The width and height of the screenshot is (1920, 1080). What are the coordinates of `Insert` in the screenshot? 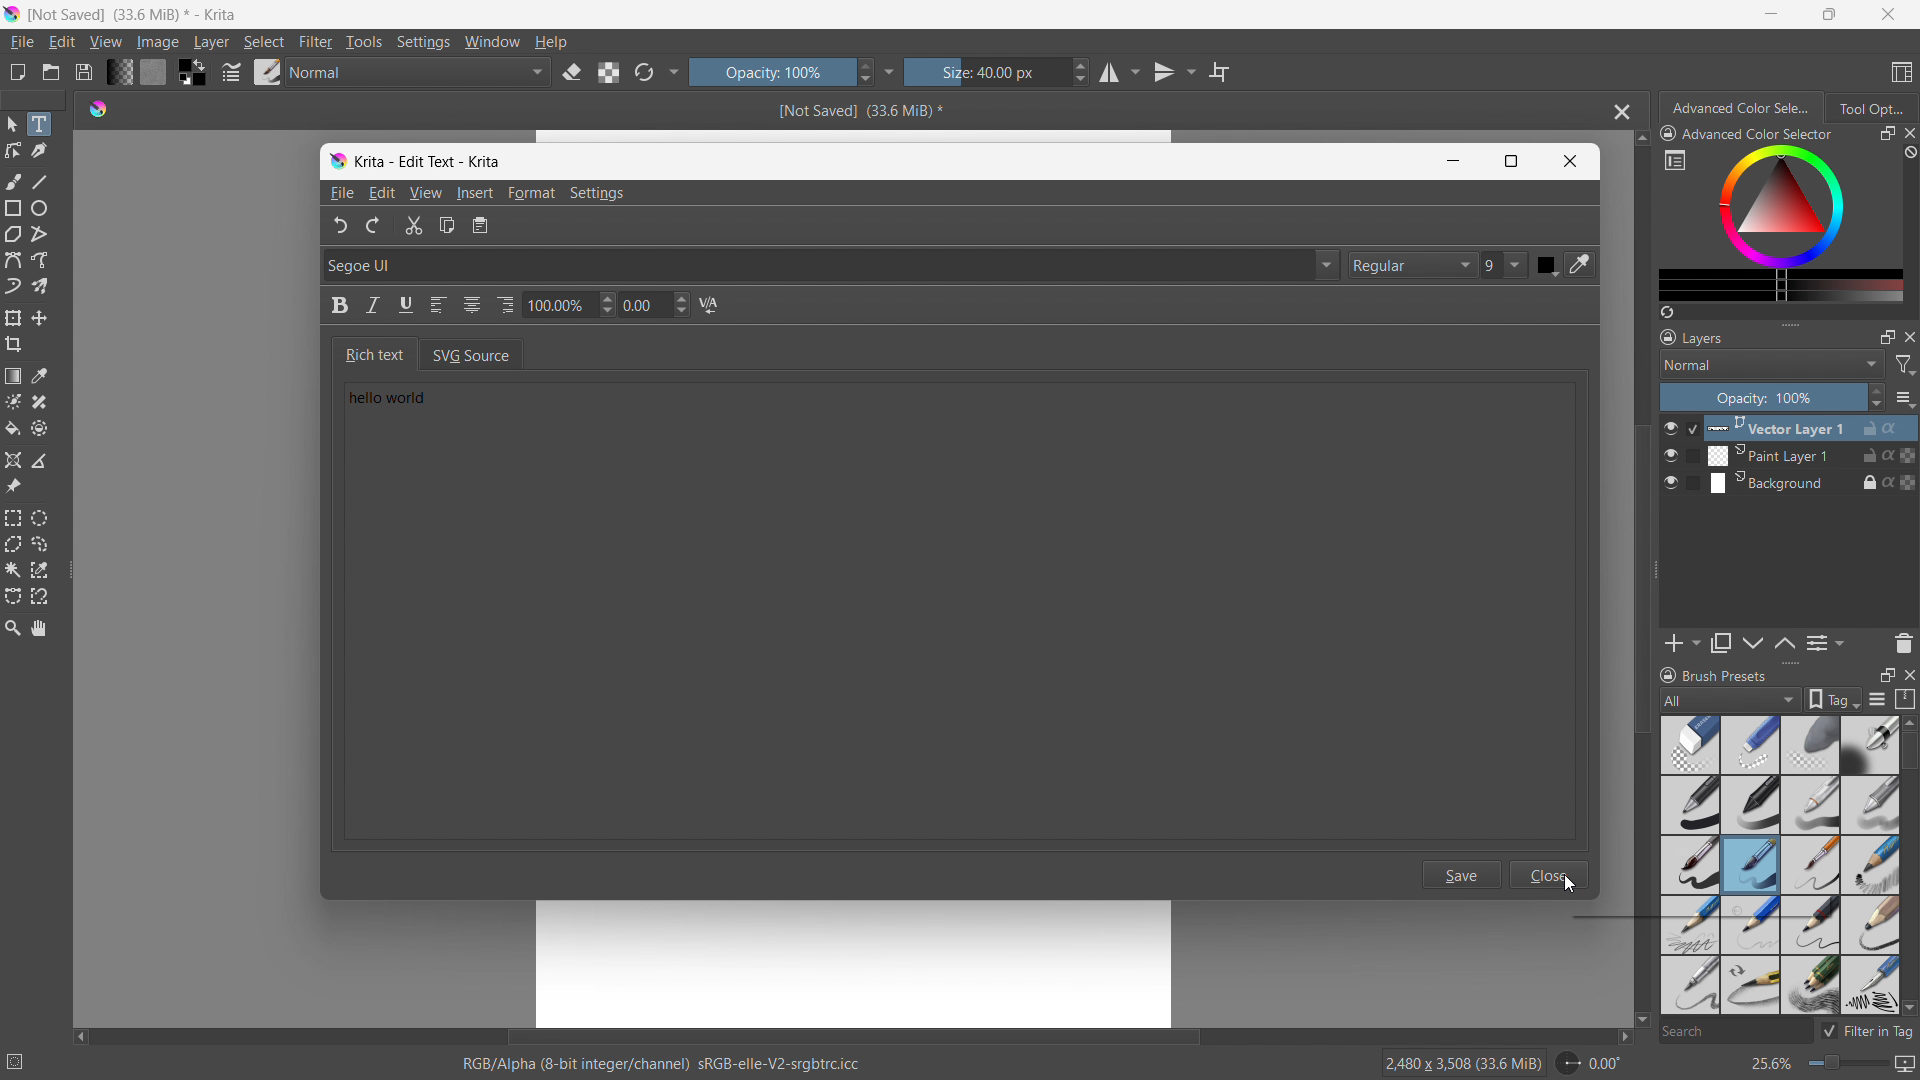 It's located at (475, 194).